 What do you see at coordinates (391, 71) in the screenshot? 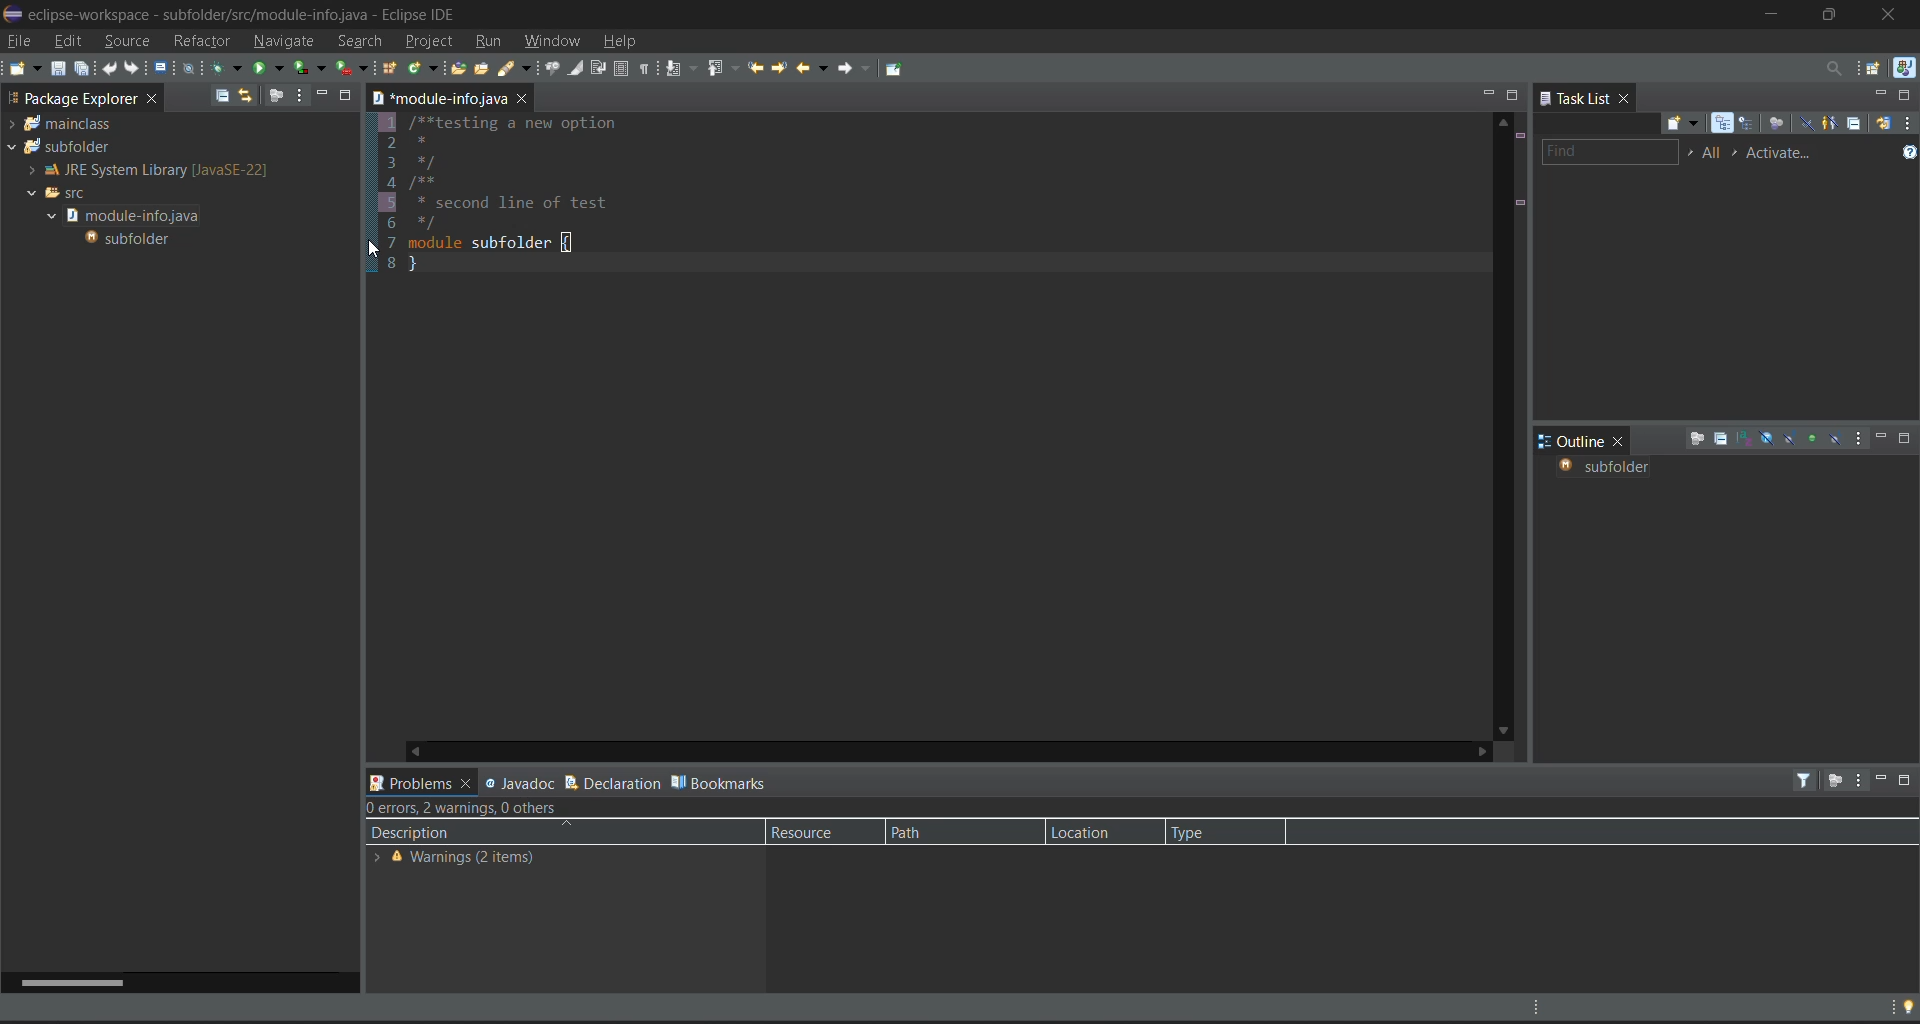
I see `new java package` at bounding box center [391, 71].